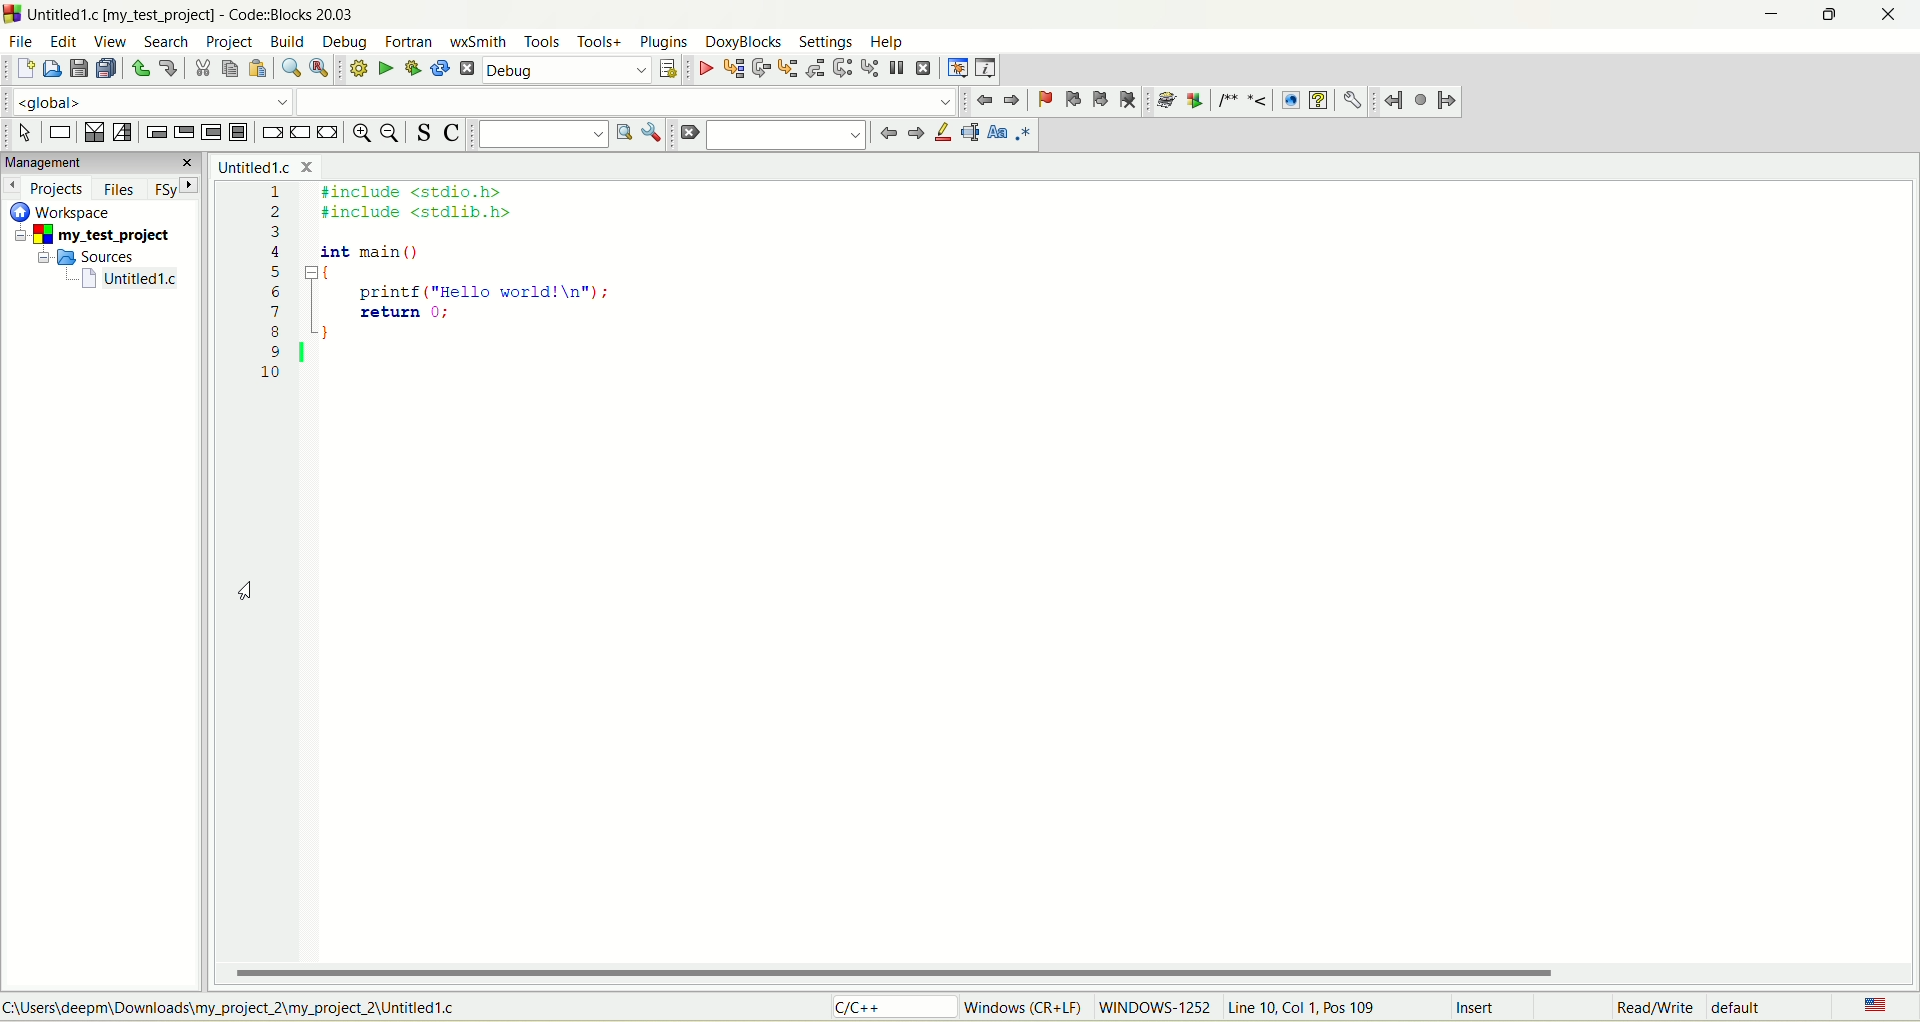  What do you see at coordinates (122, 133) in the screenshot?
I see `selection` at bounding box center [122, 133].